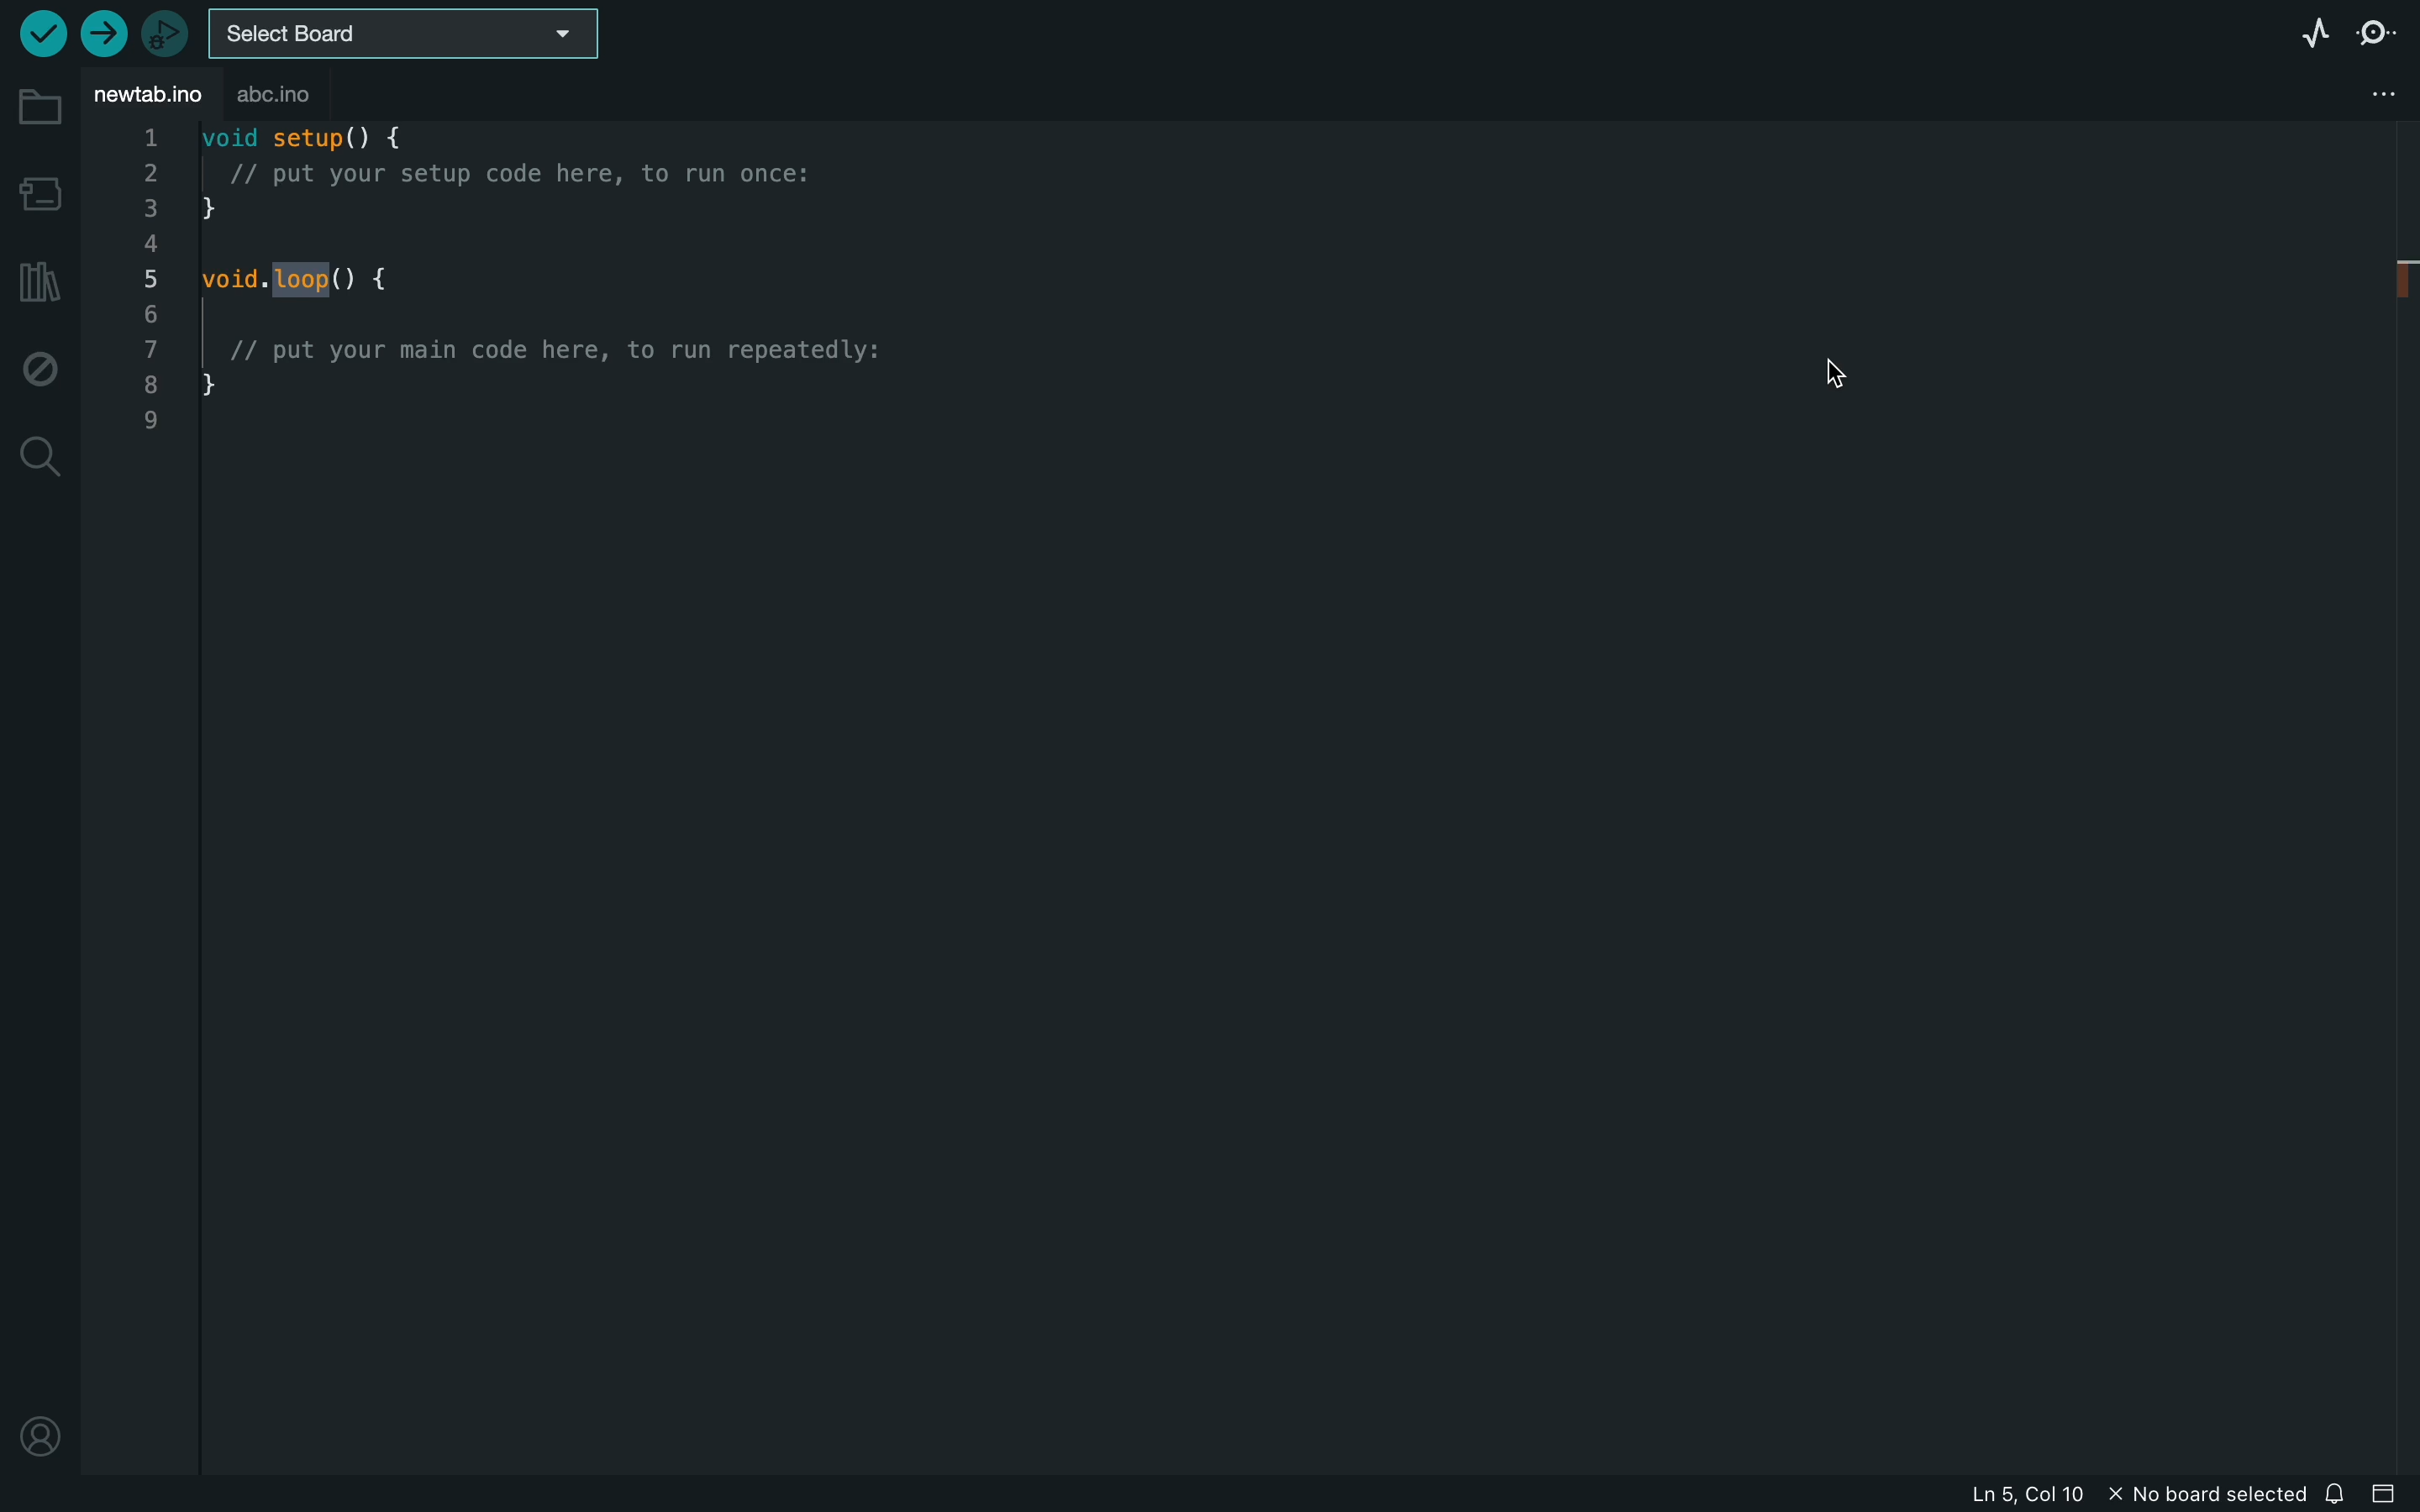 The height and width of the screenshot is (1512, 2420). What do you see at coordinates (38, 191) in the screenshot?
I see `board manager` at bounding box center [38, 191].